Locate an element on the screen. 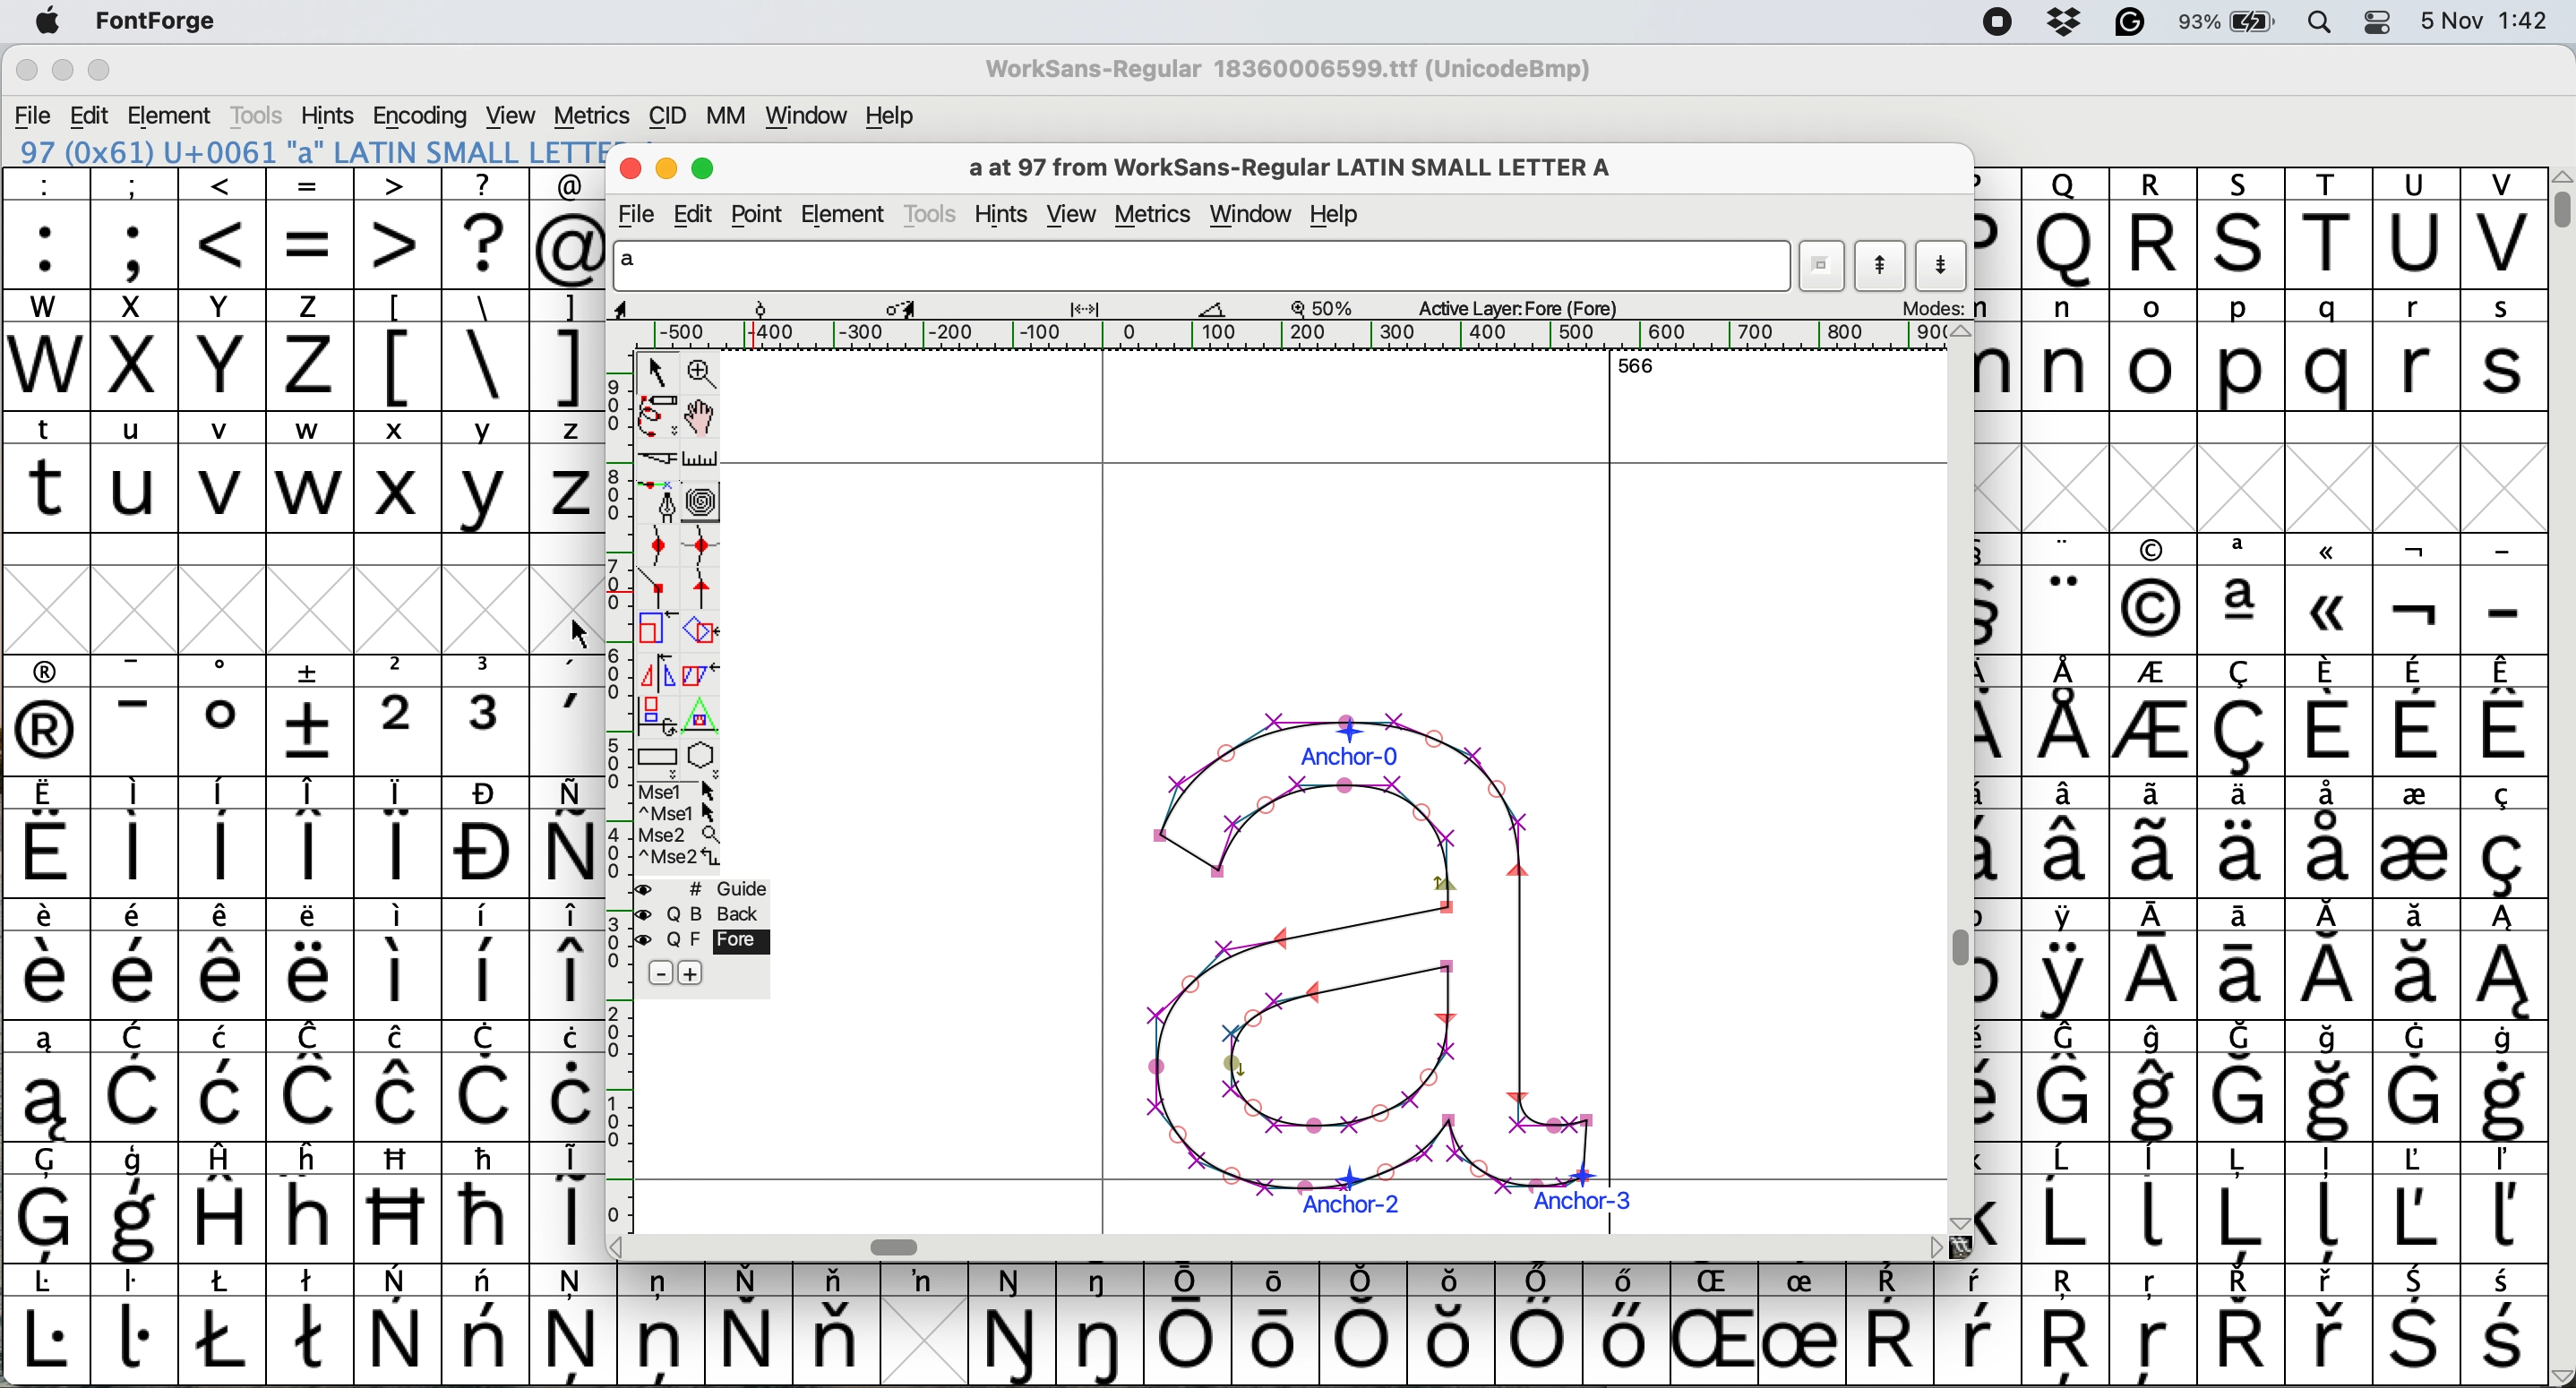  Y is located at coordinates (225, 350).